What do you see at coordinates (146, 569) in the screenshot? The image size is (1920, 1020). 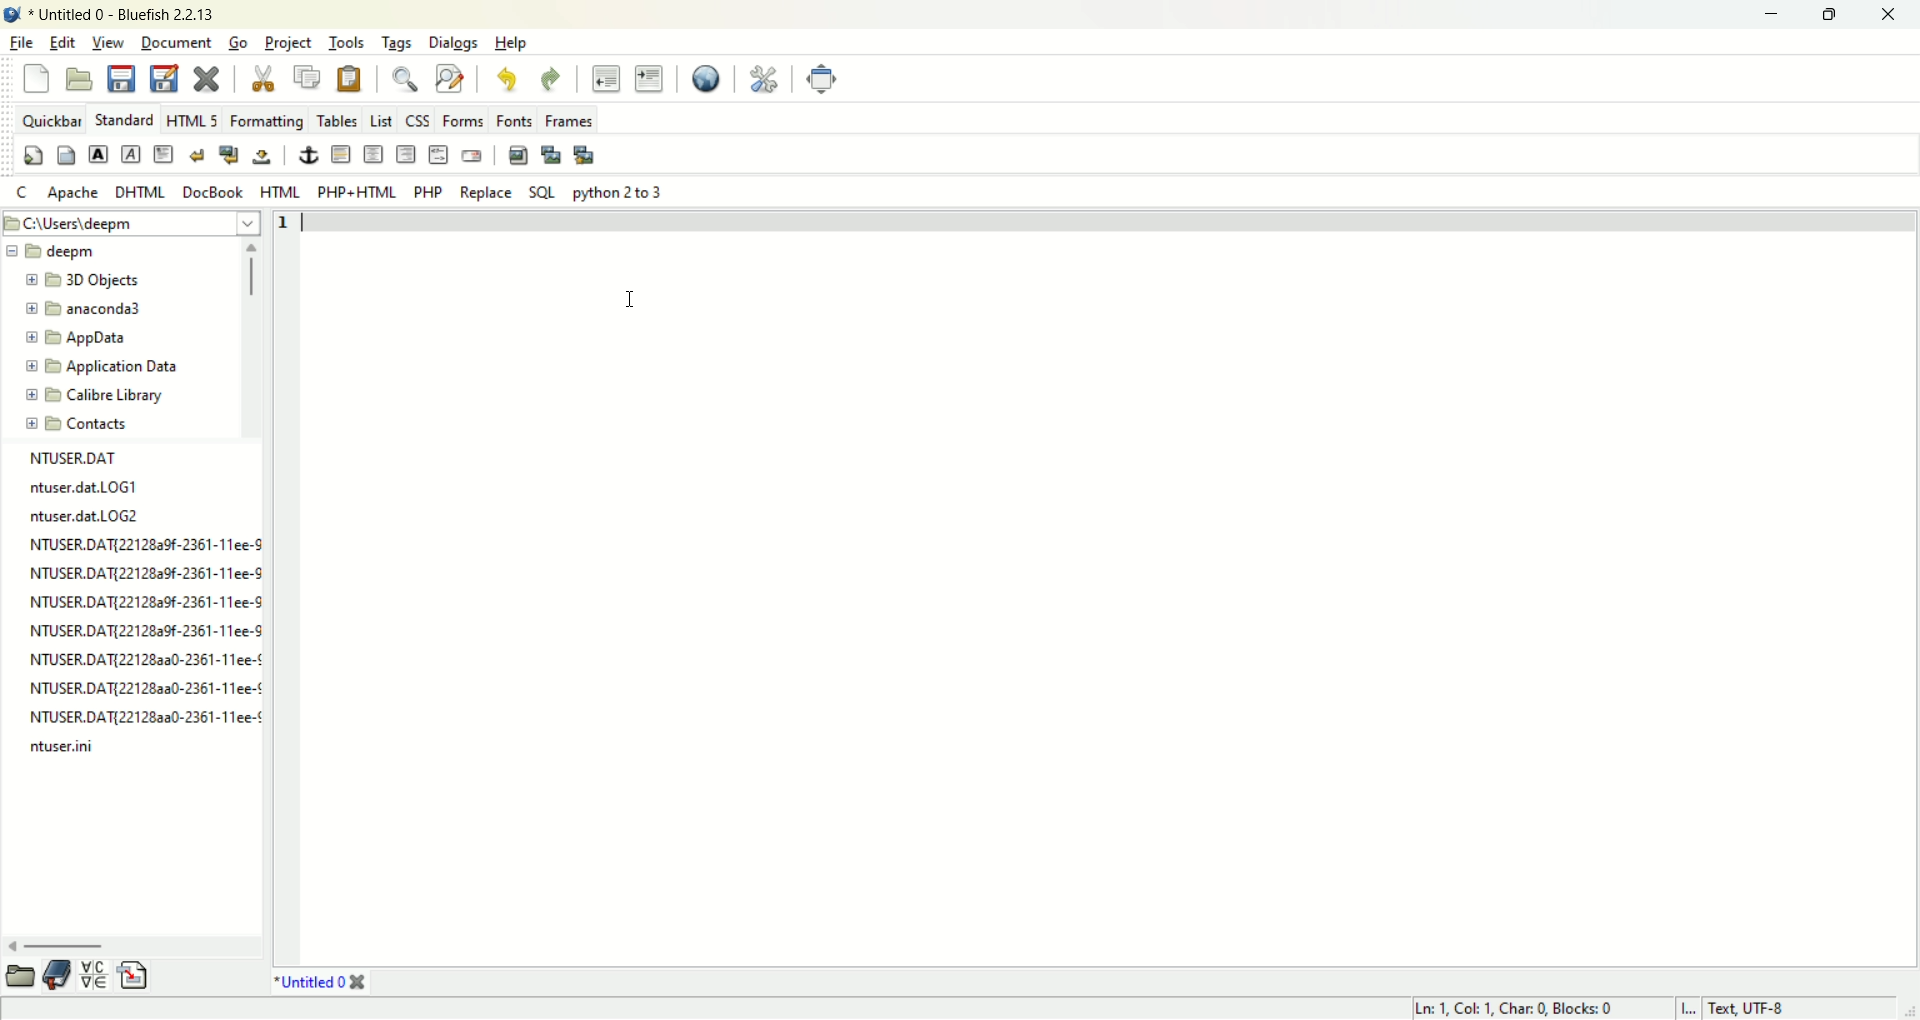 I see `NTUSER.DAT{22128a9f-2361-11ee-9` at bounding box center [146, 569].